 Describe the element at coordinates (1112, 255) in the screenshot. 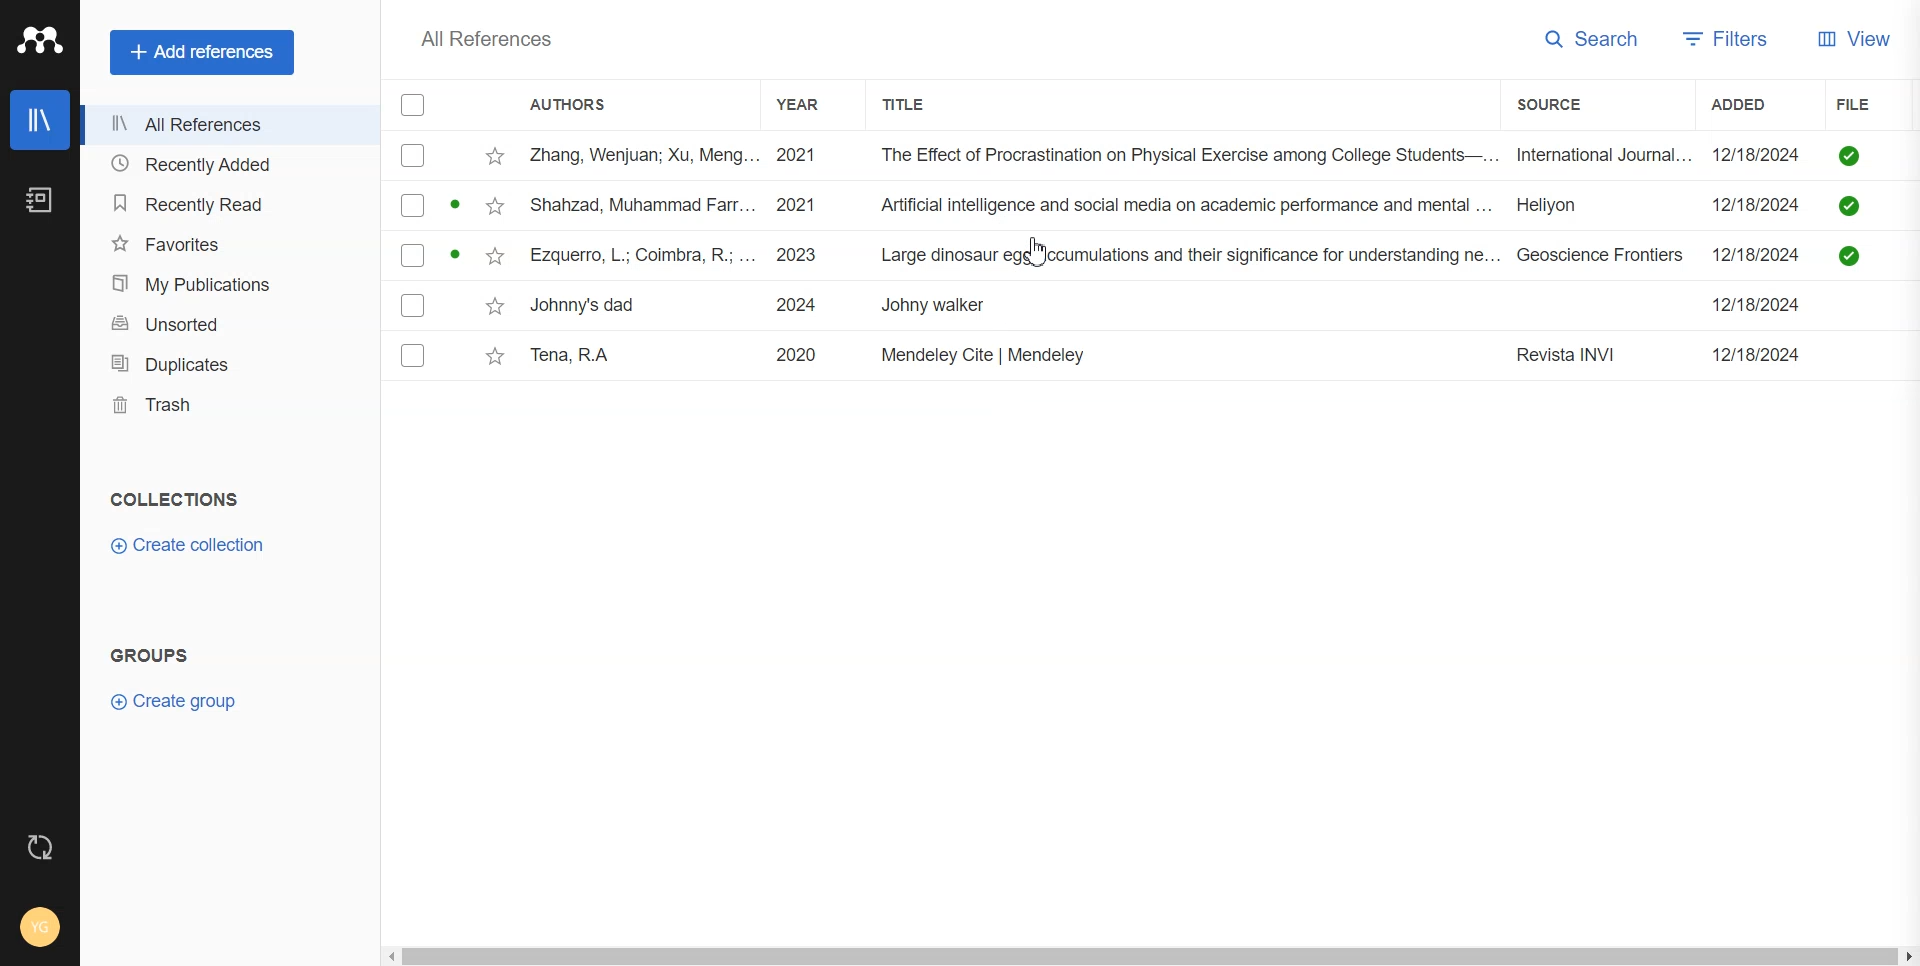

I see `File` at that location.